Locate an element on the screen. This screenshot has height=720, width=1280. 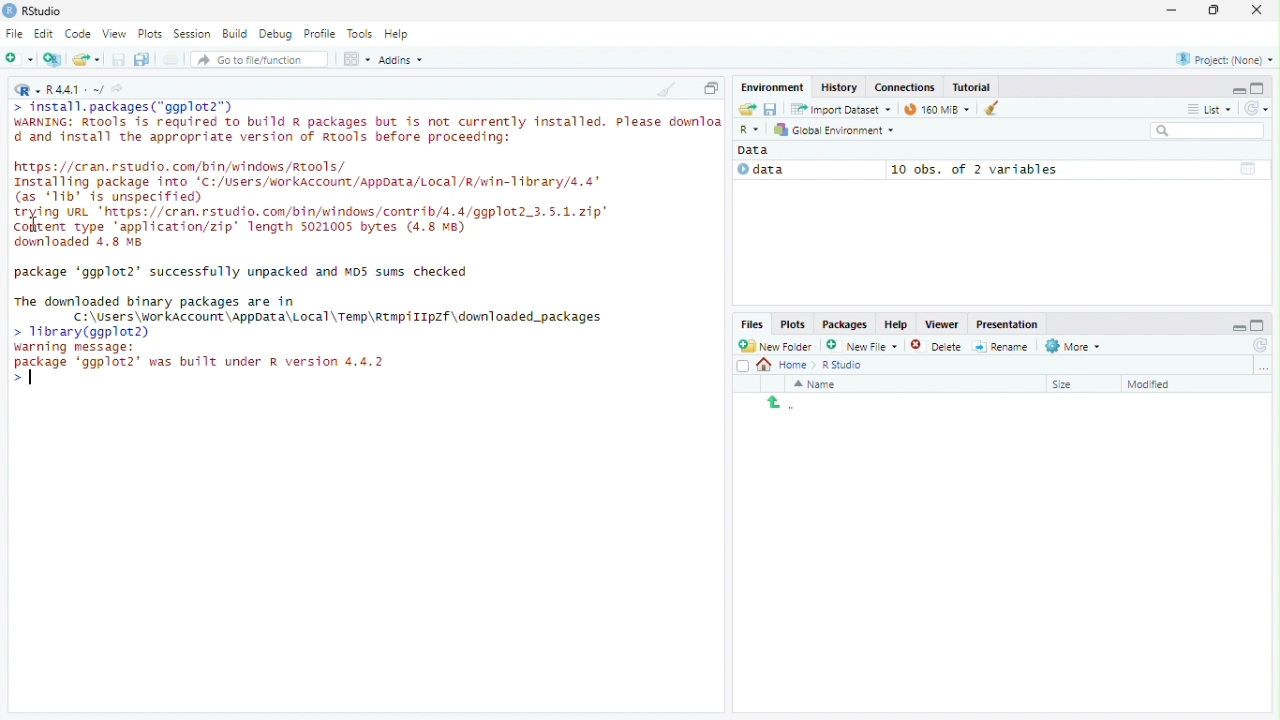
More file commands is located at coordinates (1073, 346).